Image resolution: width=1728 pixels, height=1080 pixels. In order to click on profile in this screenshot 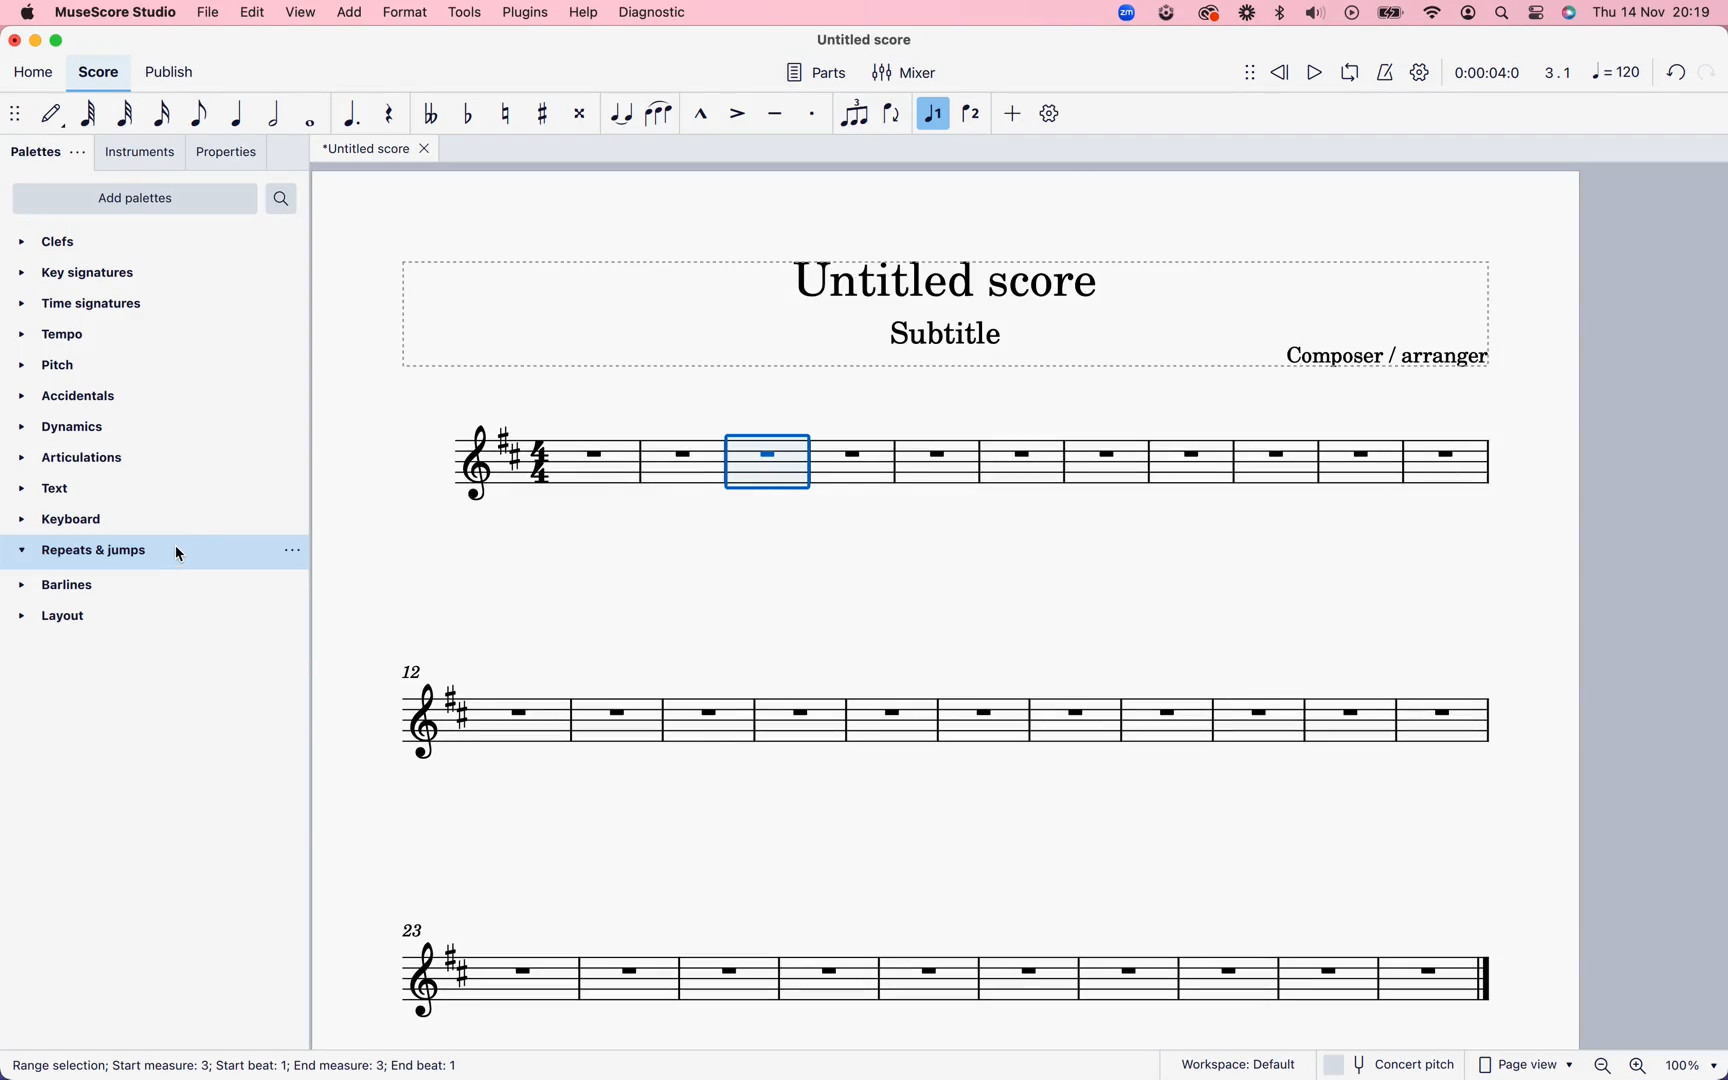, I will do `click(1470, 14)`.